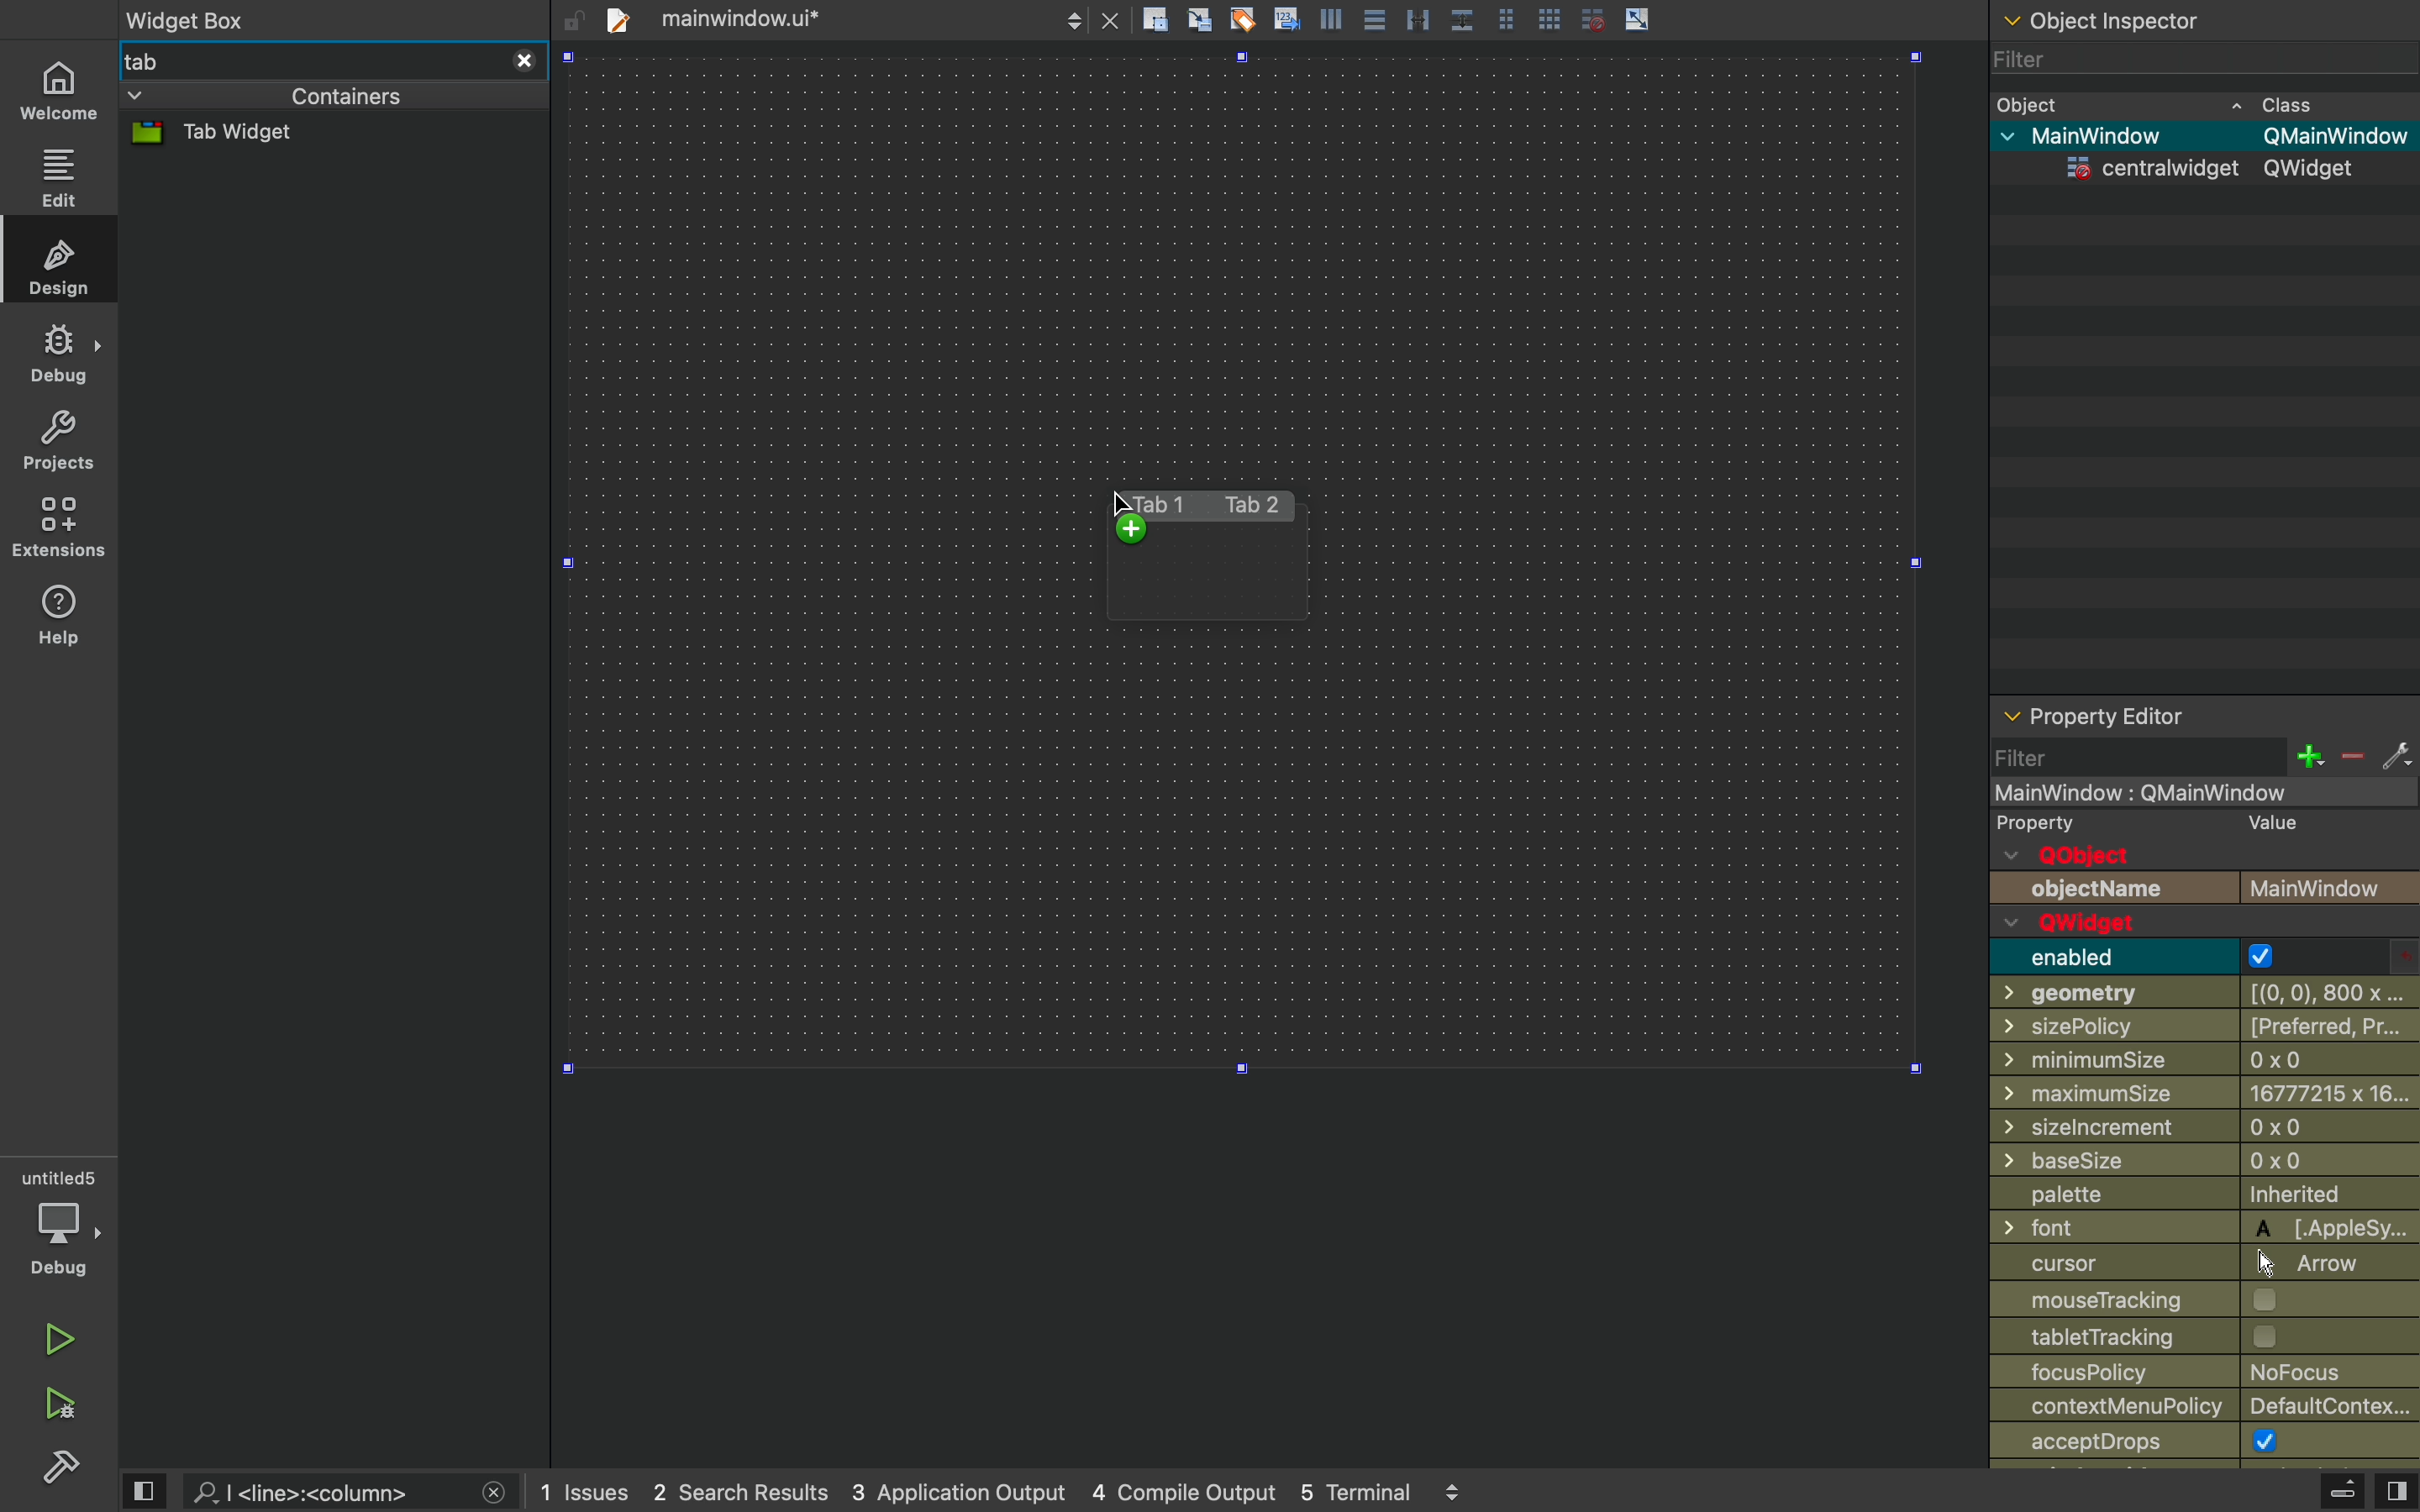 Image resolution: width=2420 pixels, height=1512 pixels. What do you see at coordinates (1242, 18) in the screenshot?
I see `tagging` at bounding box center [1242, 18].